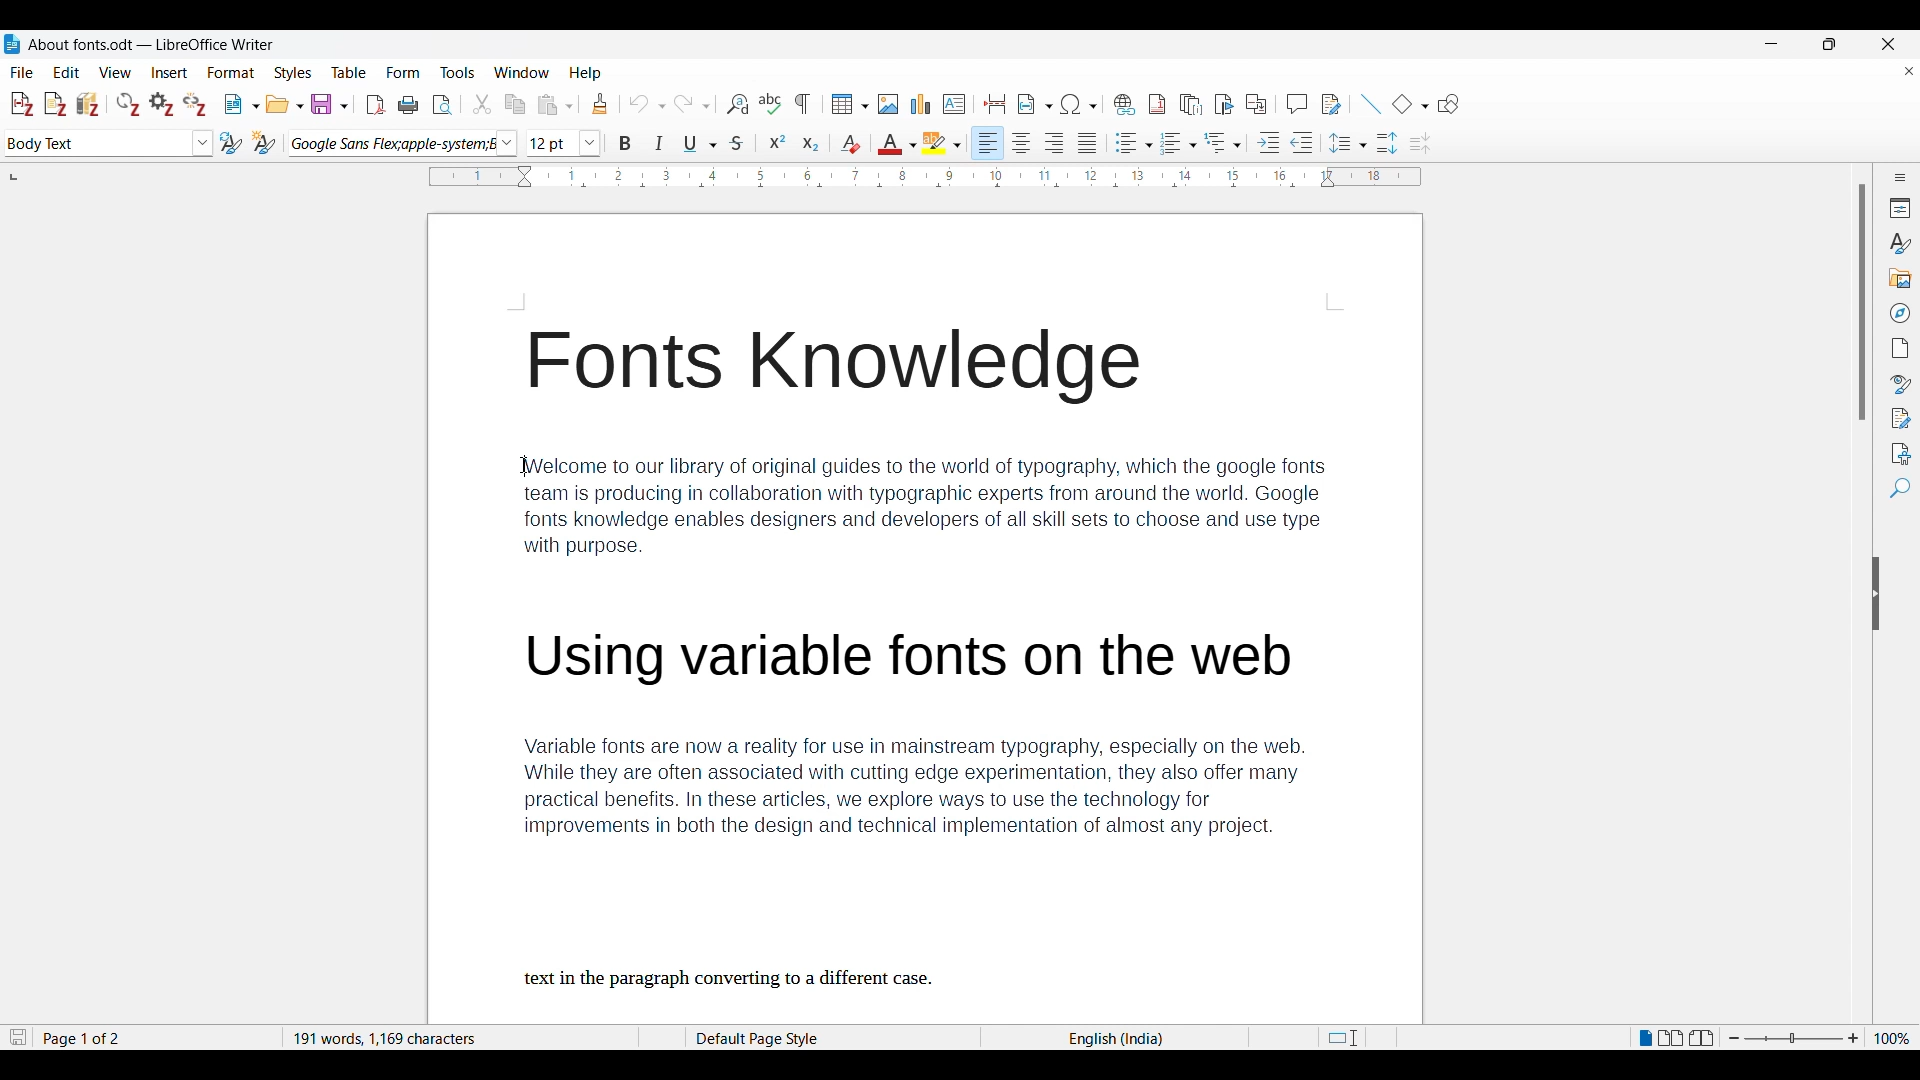 The image size is (1920, 1080). I want to click on Export directly as PDF, so click(377, 105).